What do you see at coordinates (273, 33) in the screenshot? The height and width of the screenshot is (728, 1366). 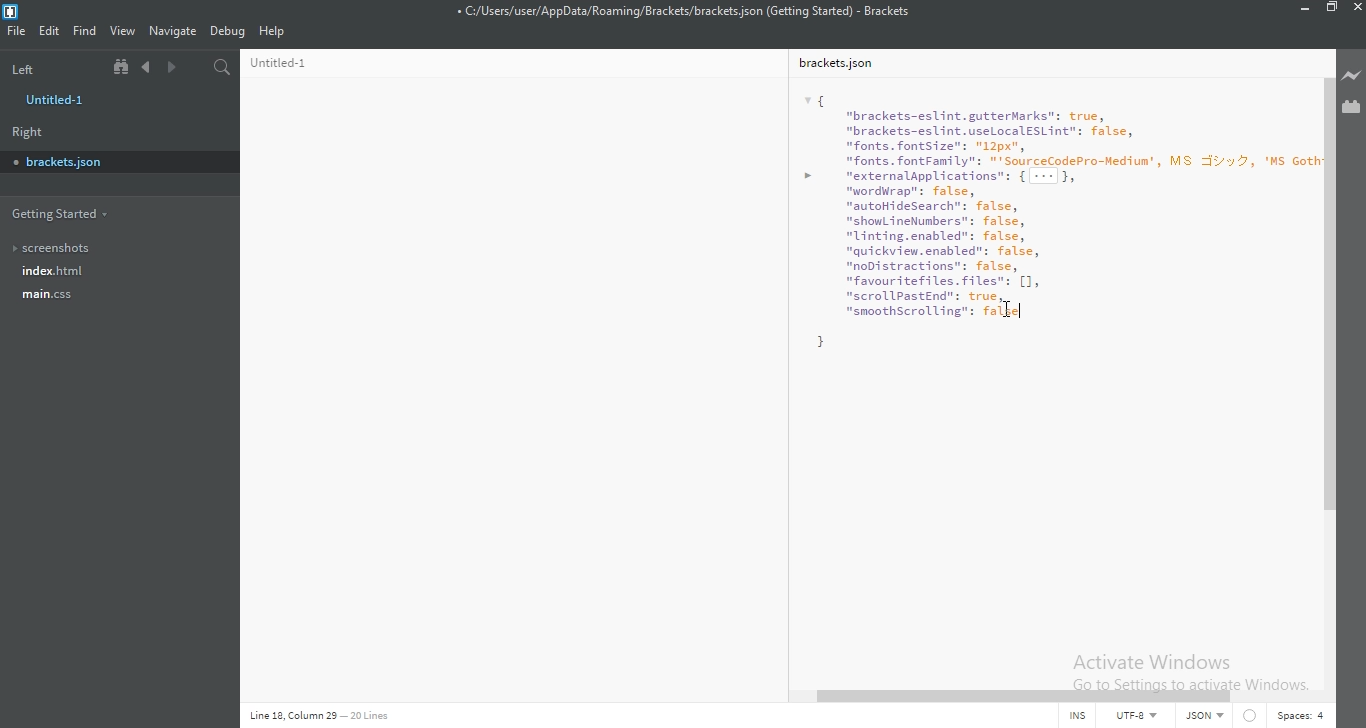 I see `Help` at bounding box center [273, 33].